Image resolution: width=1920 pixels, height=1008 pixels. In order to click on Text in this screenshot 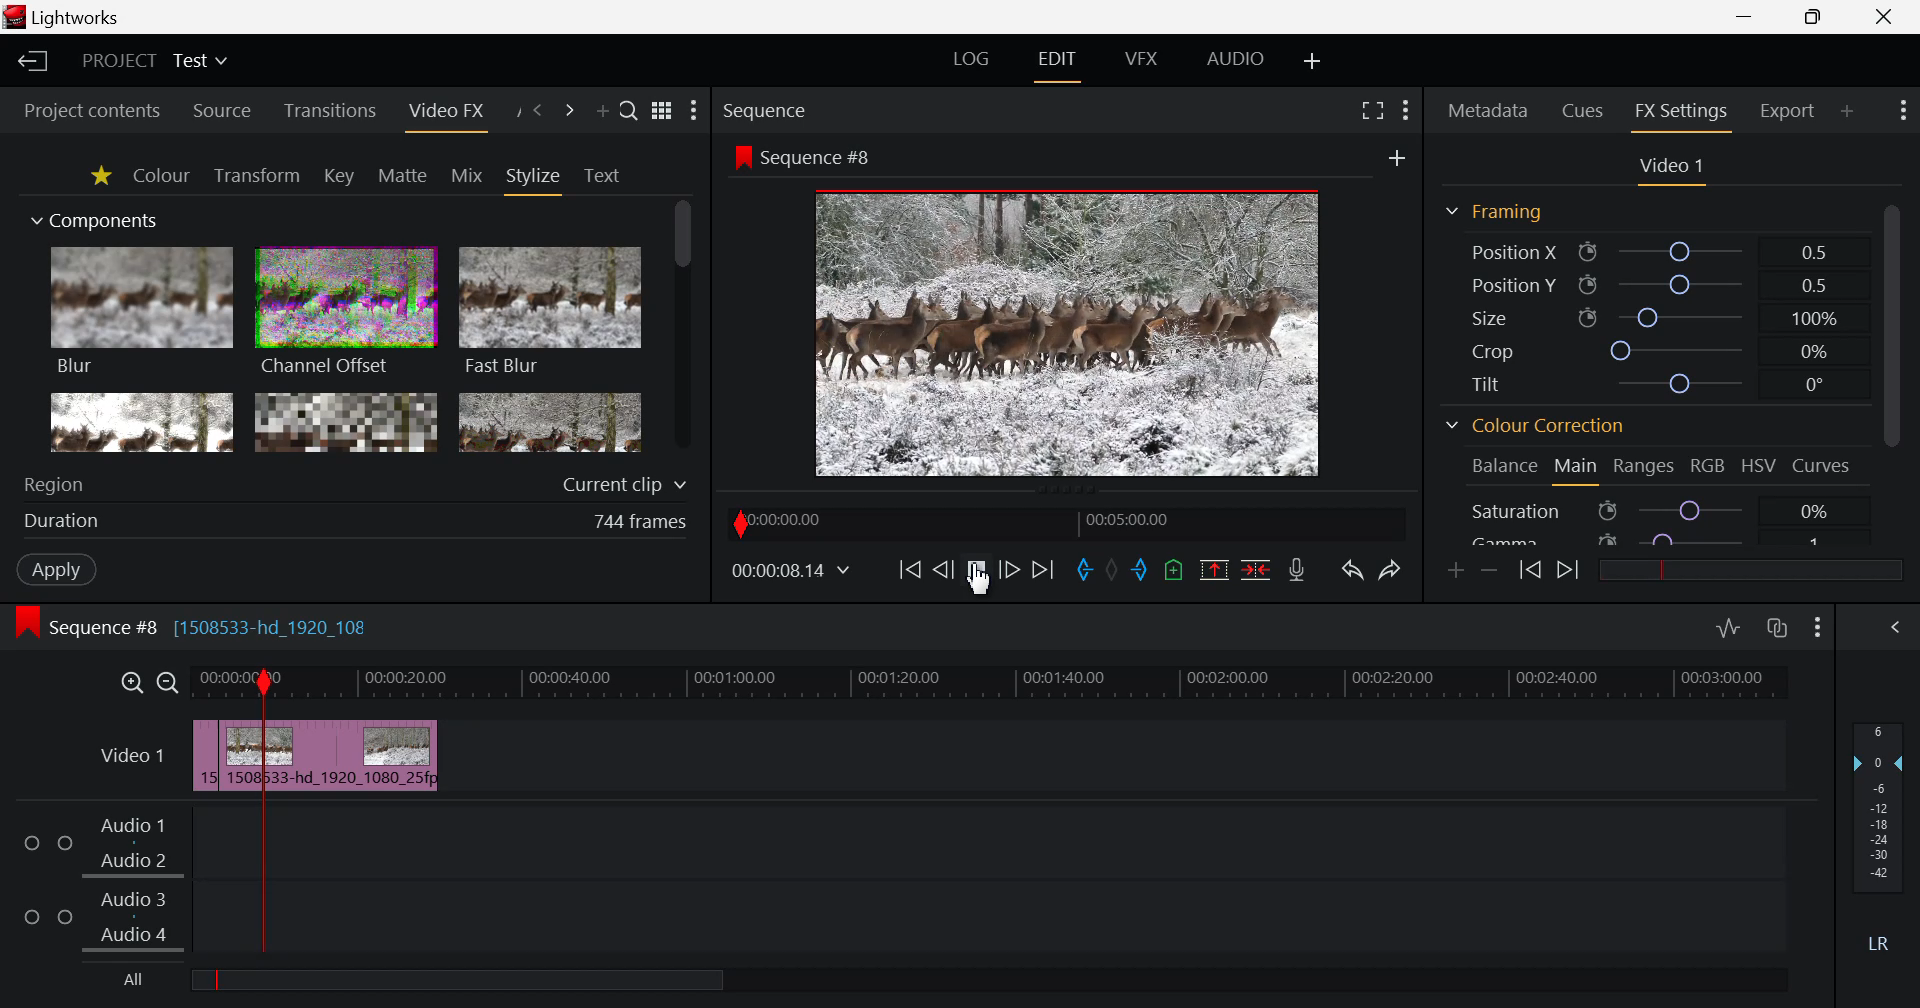, I will do `click(602, 176)`.